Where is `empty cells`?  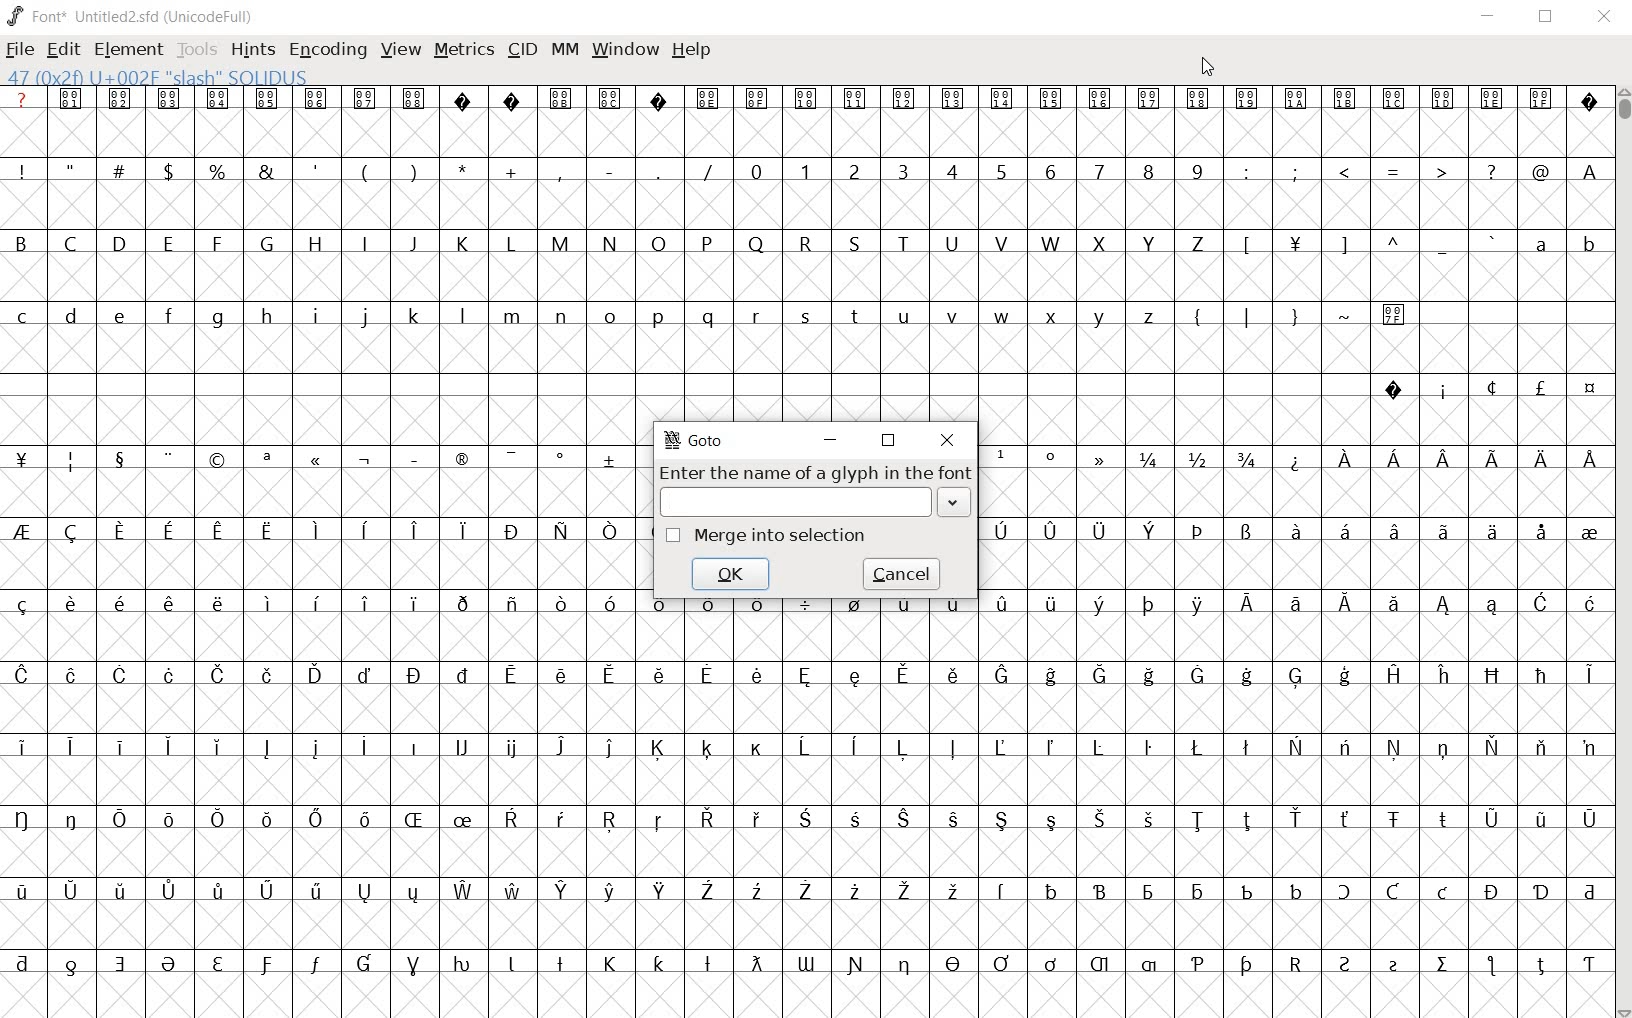
empty cells is located at coordinates (809, 278).